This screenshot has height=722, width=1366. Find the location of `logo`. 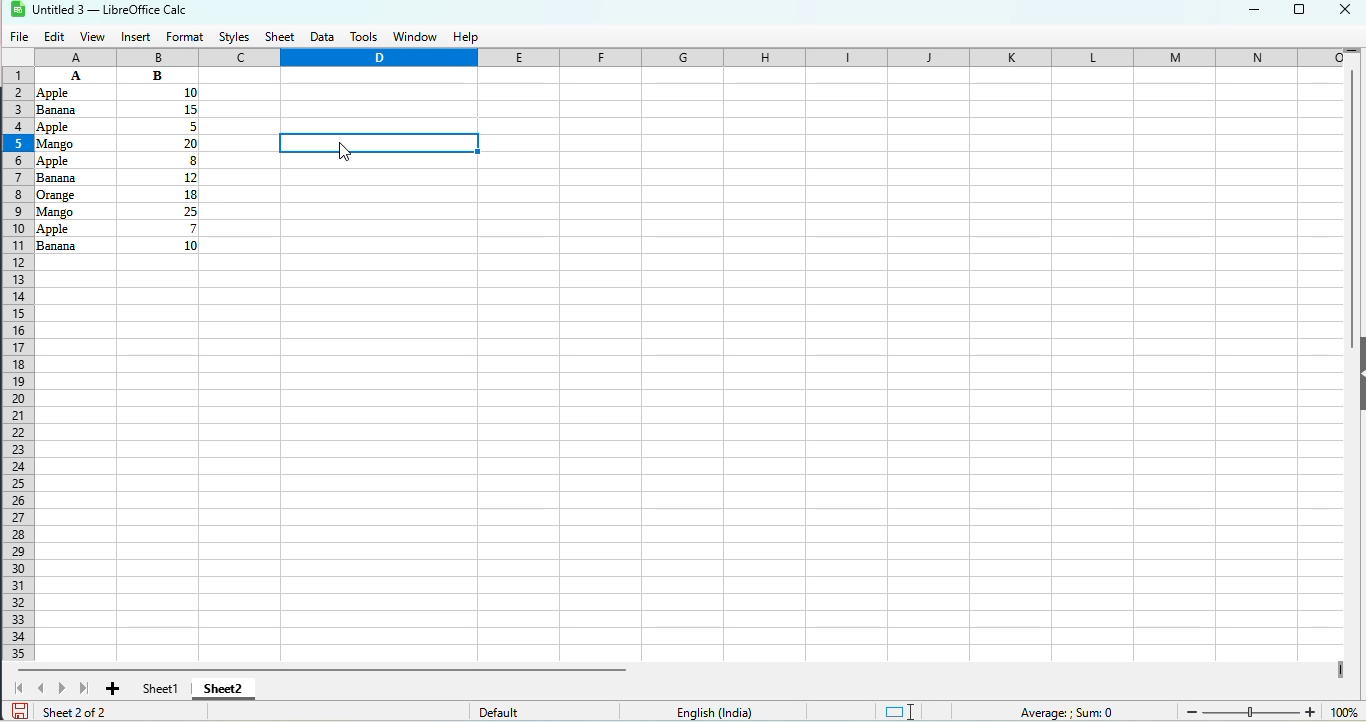

logo is located at coordinates (17, 10).